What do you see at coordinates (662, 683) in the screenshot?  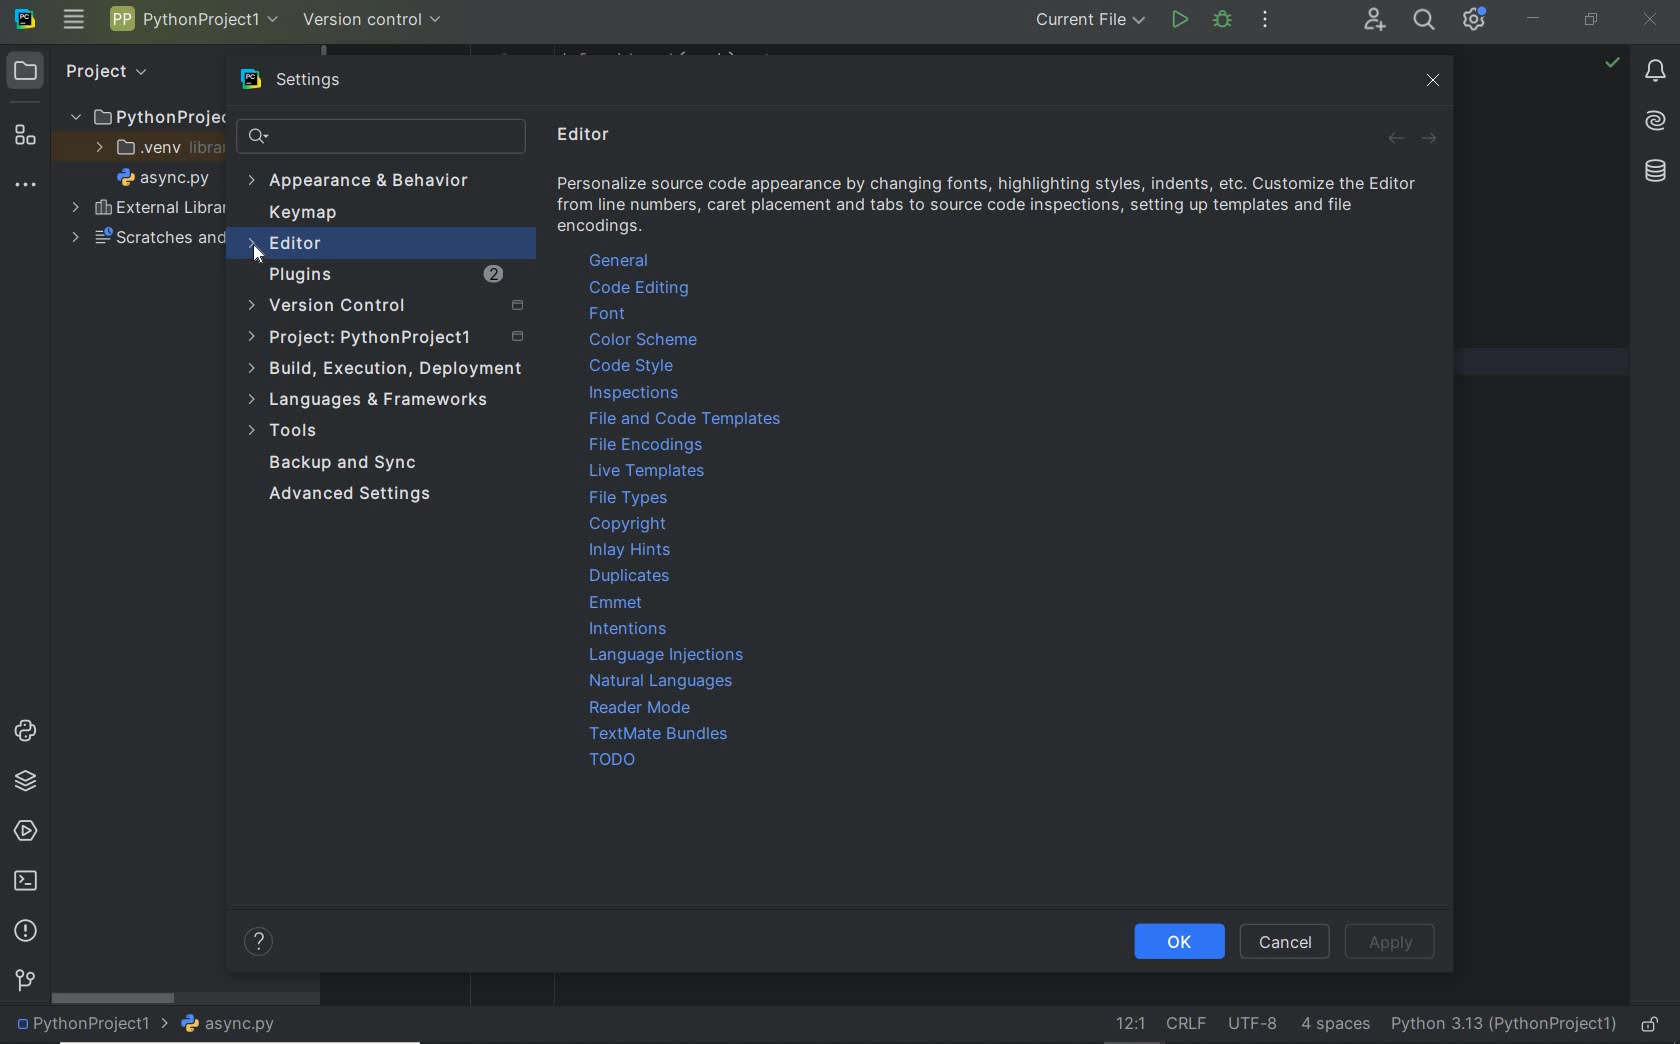 I see `Natural Languages` at bounding box center [662, 683].